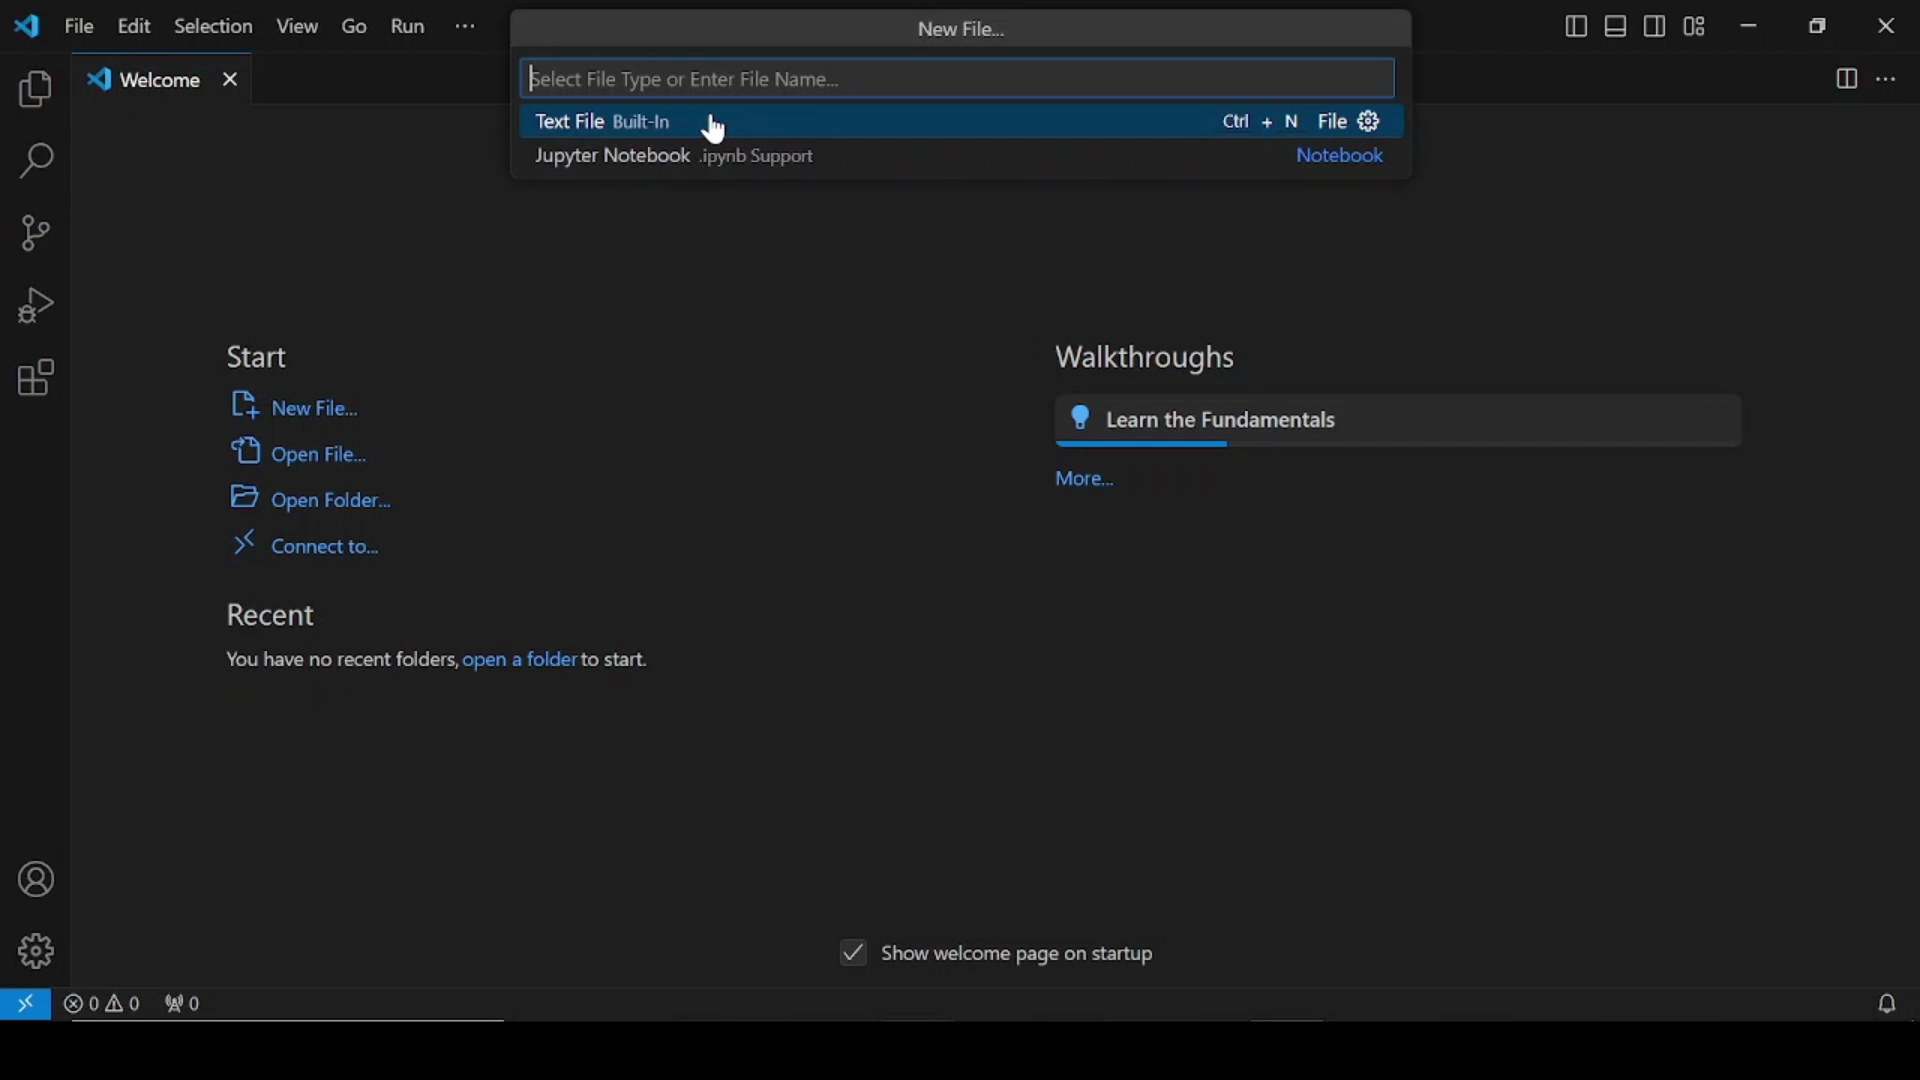 This screenshot has height=1080, width=1920. What do you see at coordinates (1617, 27) in the screenshot?
I see `toggle panel` at bounding box center [1617, 27].